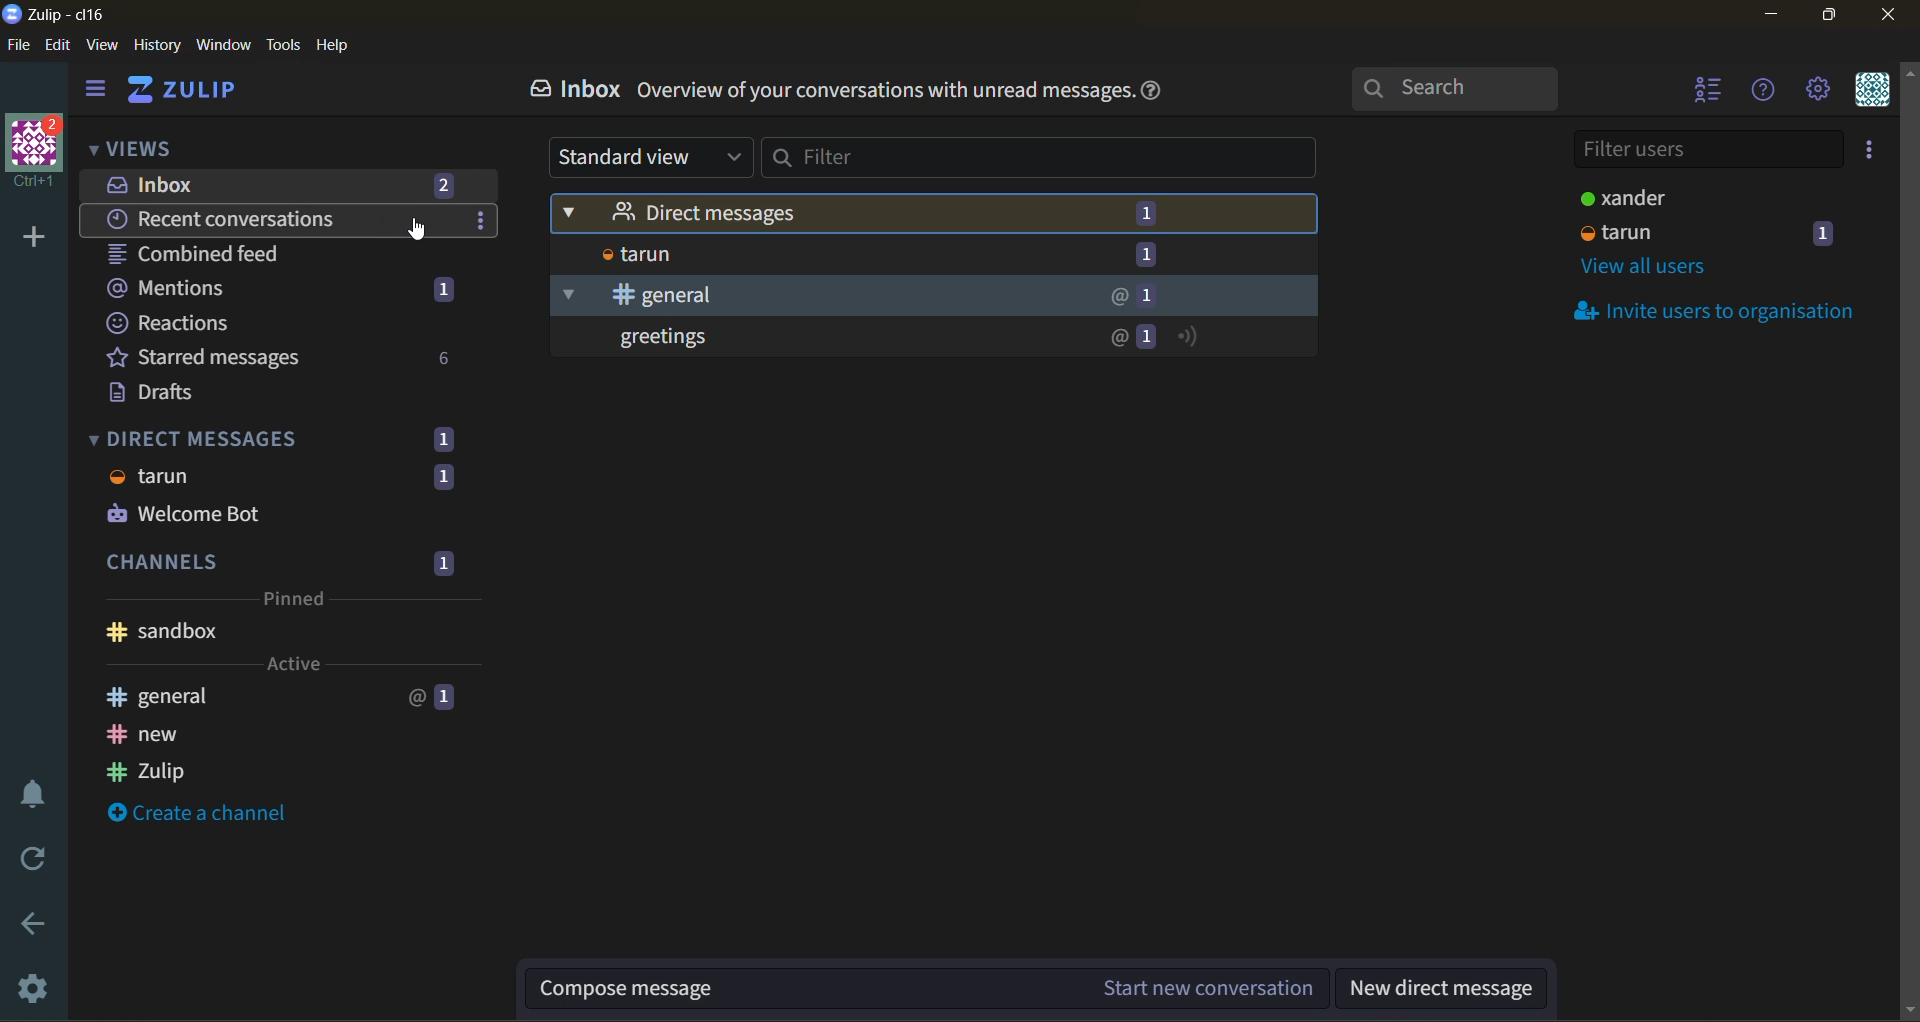  Describe the element at coordinates (31, 860) in the screenshot. I see `reload` at that location.